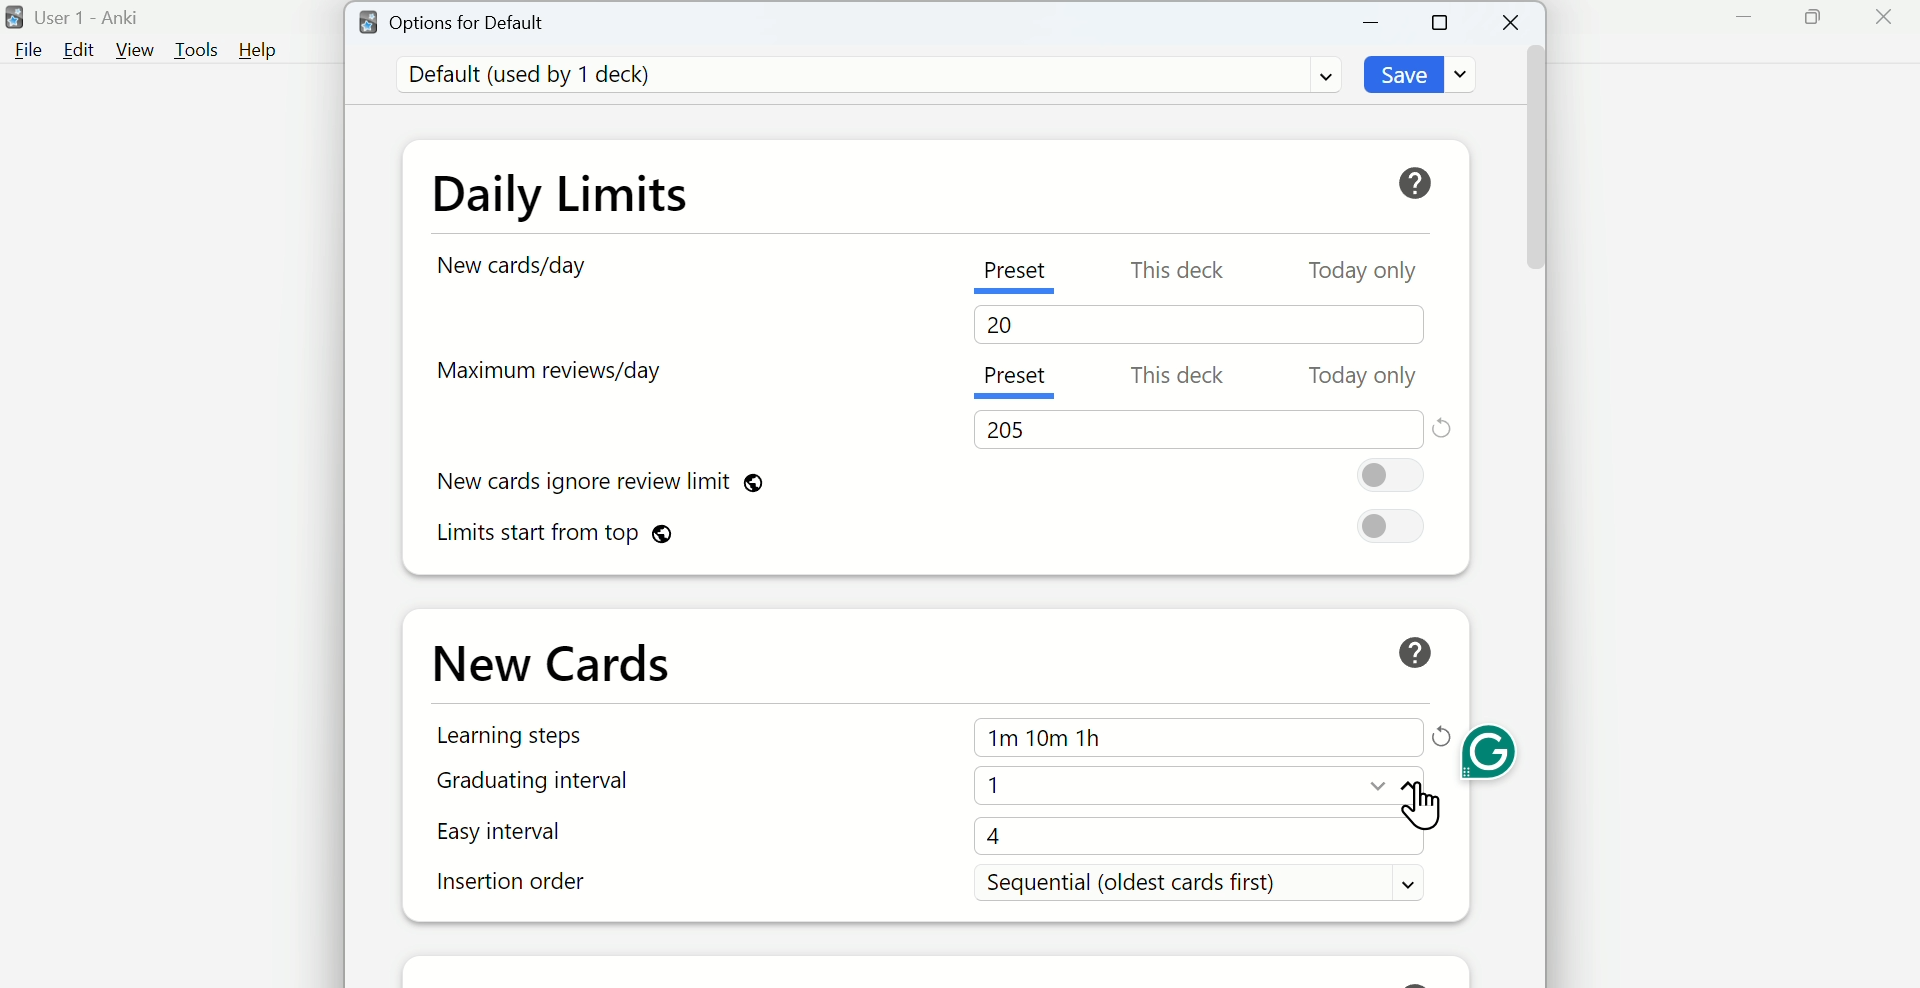 The image size is (1920, 988). I want to click on Default (used by 1 deck), so click(541, 75).